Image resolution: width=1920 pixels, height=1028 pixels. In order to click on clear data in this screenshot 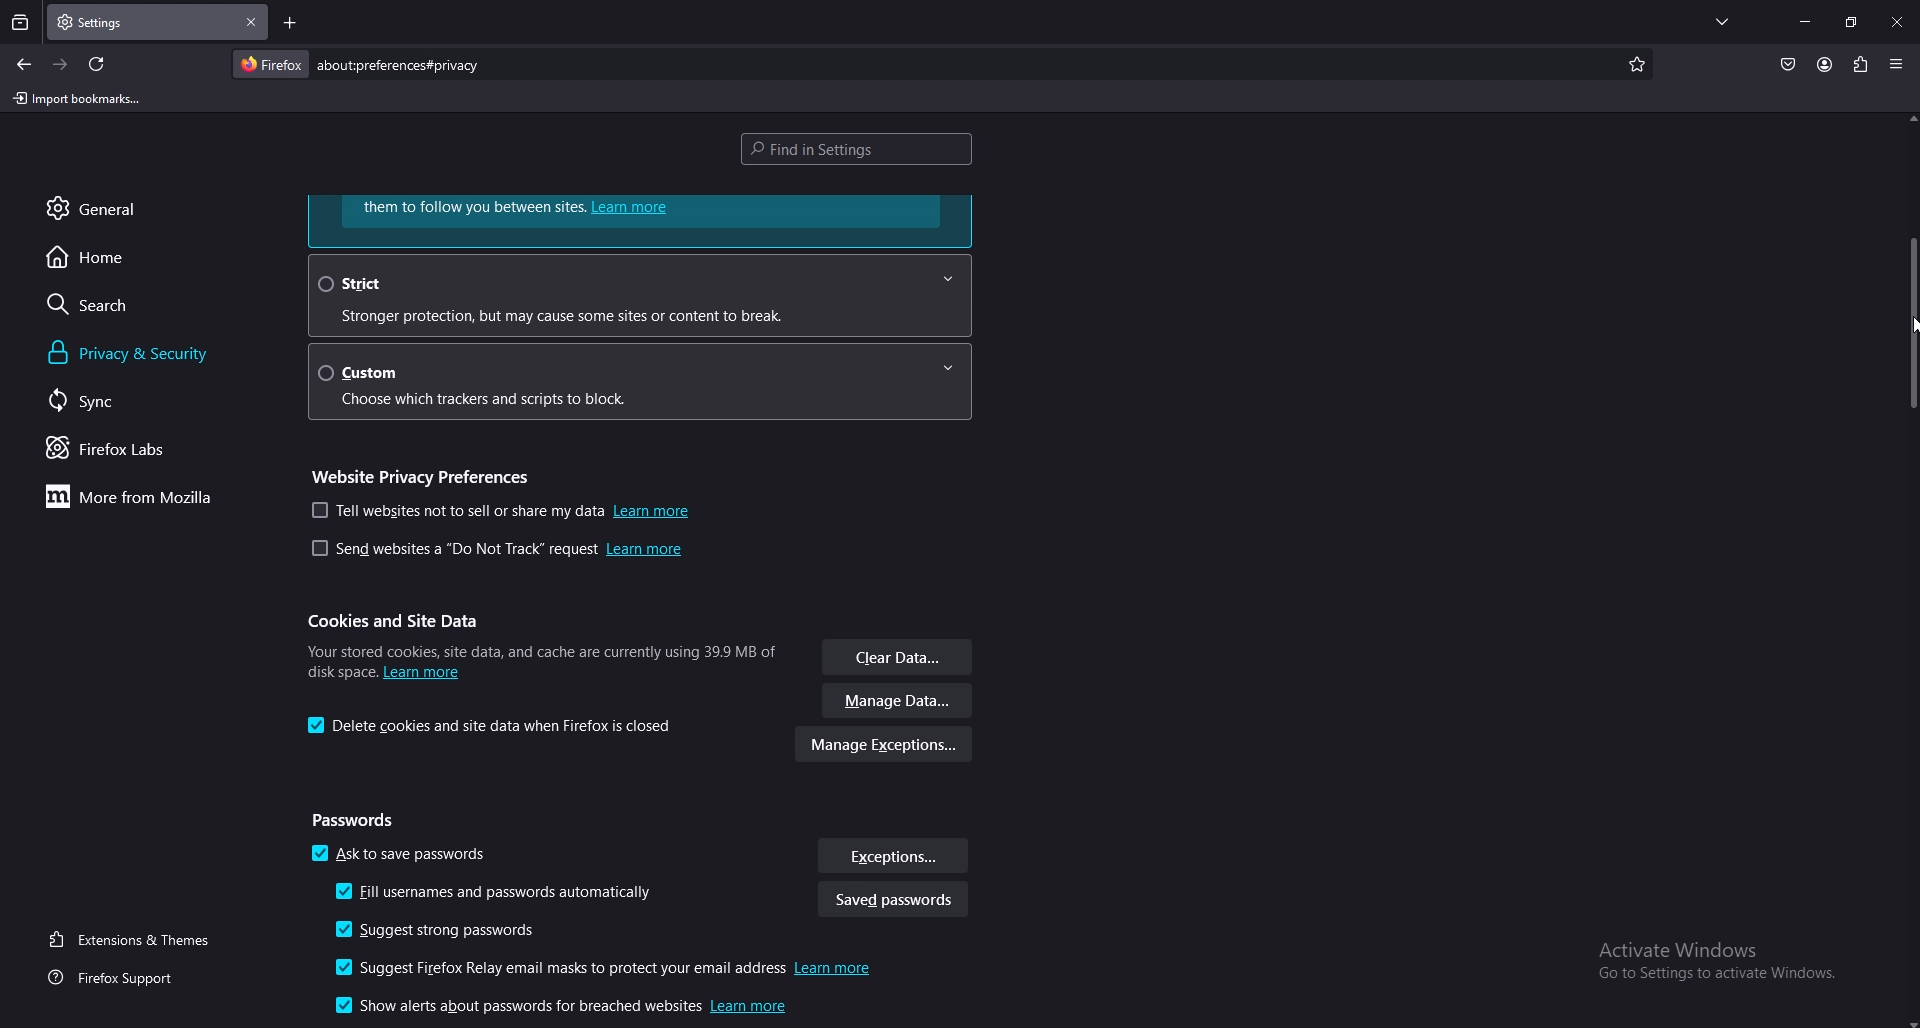, I will do `click(899, 659)`.